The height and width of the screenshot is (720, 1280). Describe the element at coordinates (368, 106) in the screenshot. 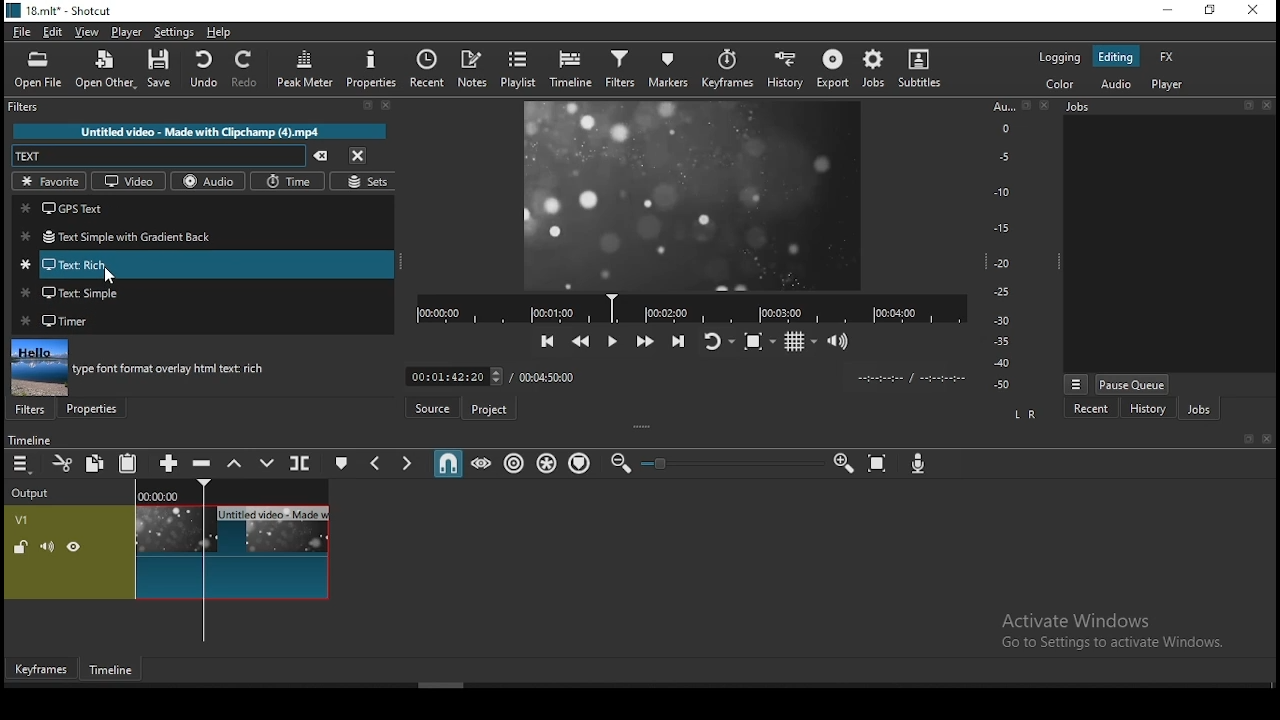

I see `Detach` at that location.